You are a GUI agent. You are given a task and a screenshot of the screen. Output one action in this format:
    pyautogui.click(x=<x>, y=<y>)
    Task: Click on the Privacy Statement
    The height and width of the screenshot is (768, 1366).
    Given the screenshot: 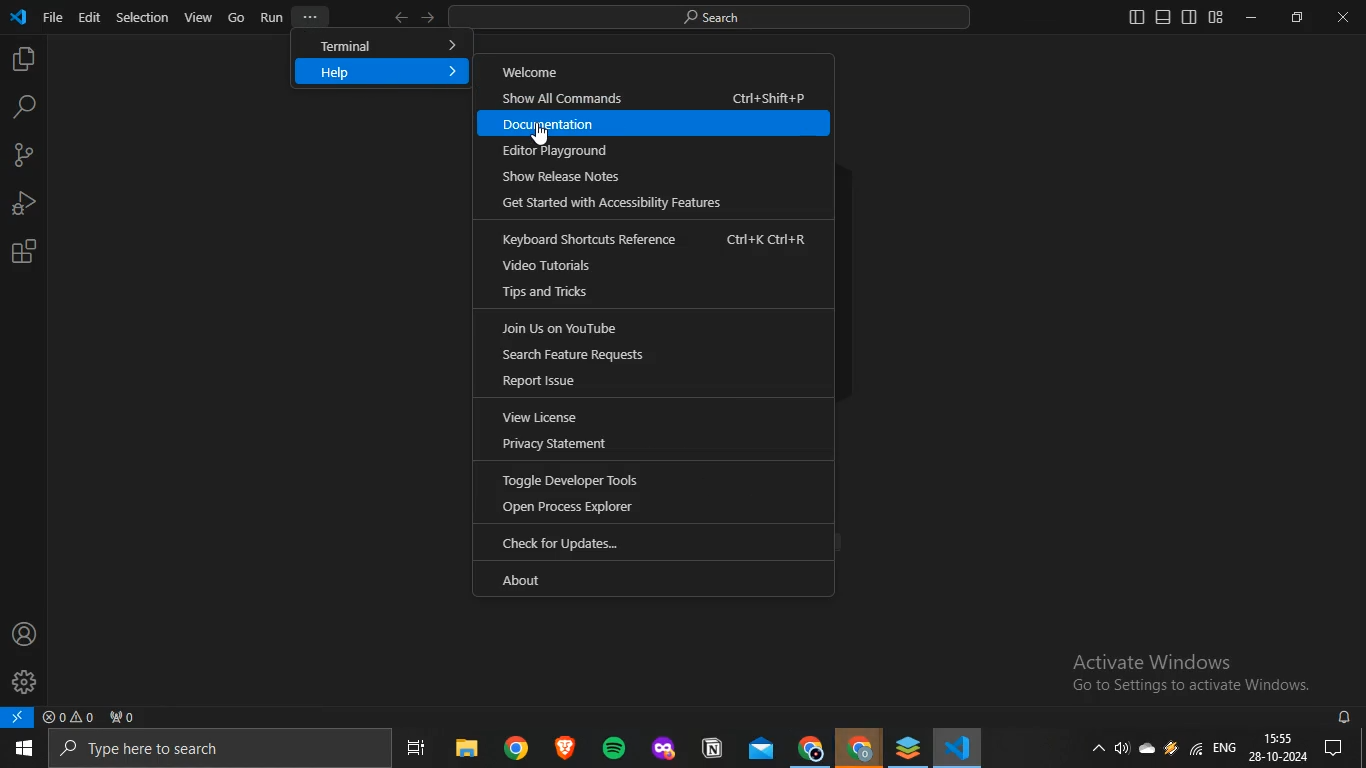 What is the action you would take?
    pyautogui.click(x=653, y=442)
    